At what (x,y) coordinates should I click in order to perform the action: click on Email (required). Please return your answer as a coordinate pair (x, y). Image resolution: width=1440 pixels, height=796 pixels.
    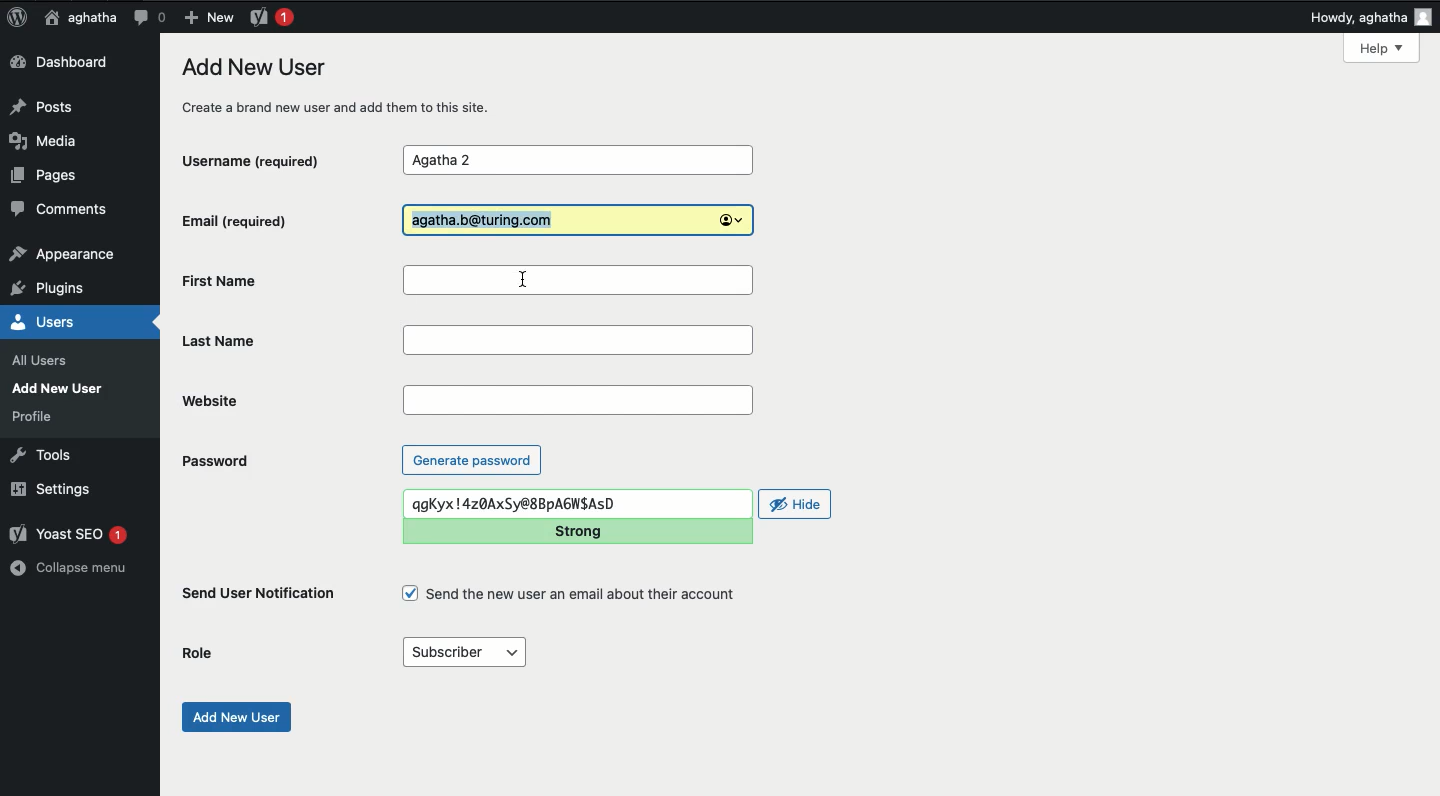
    Looking at the image, I should click on (269, 220).